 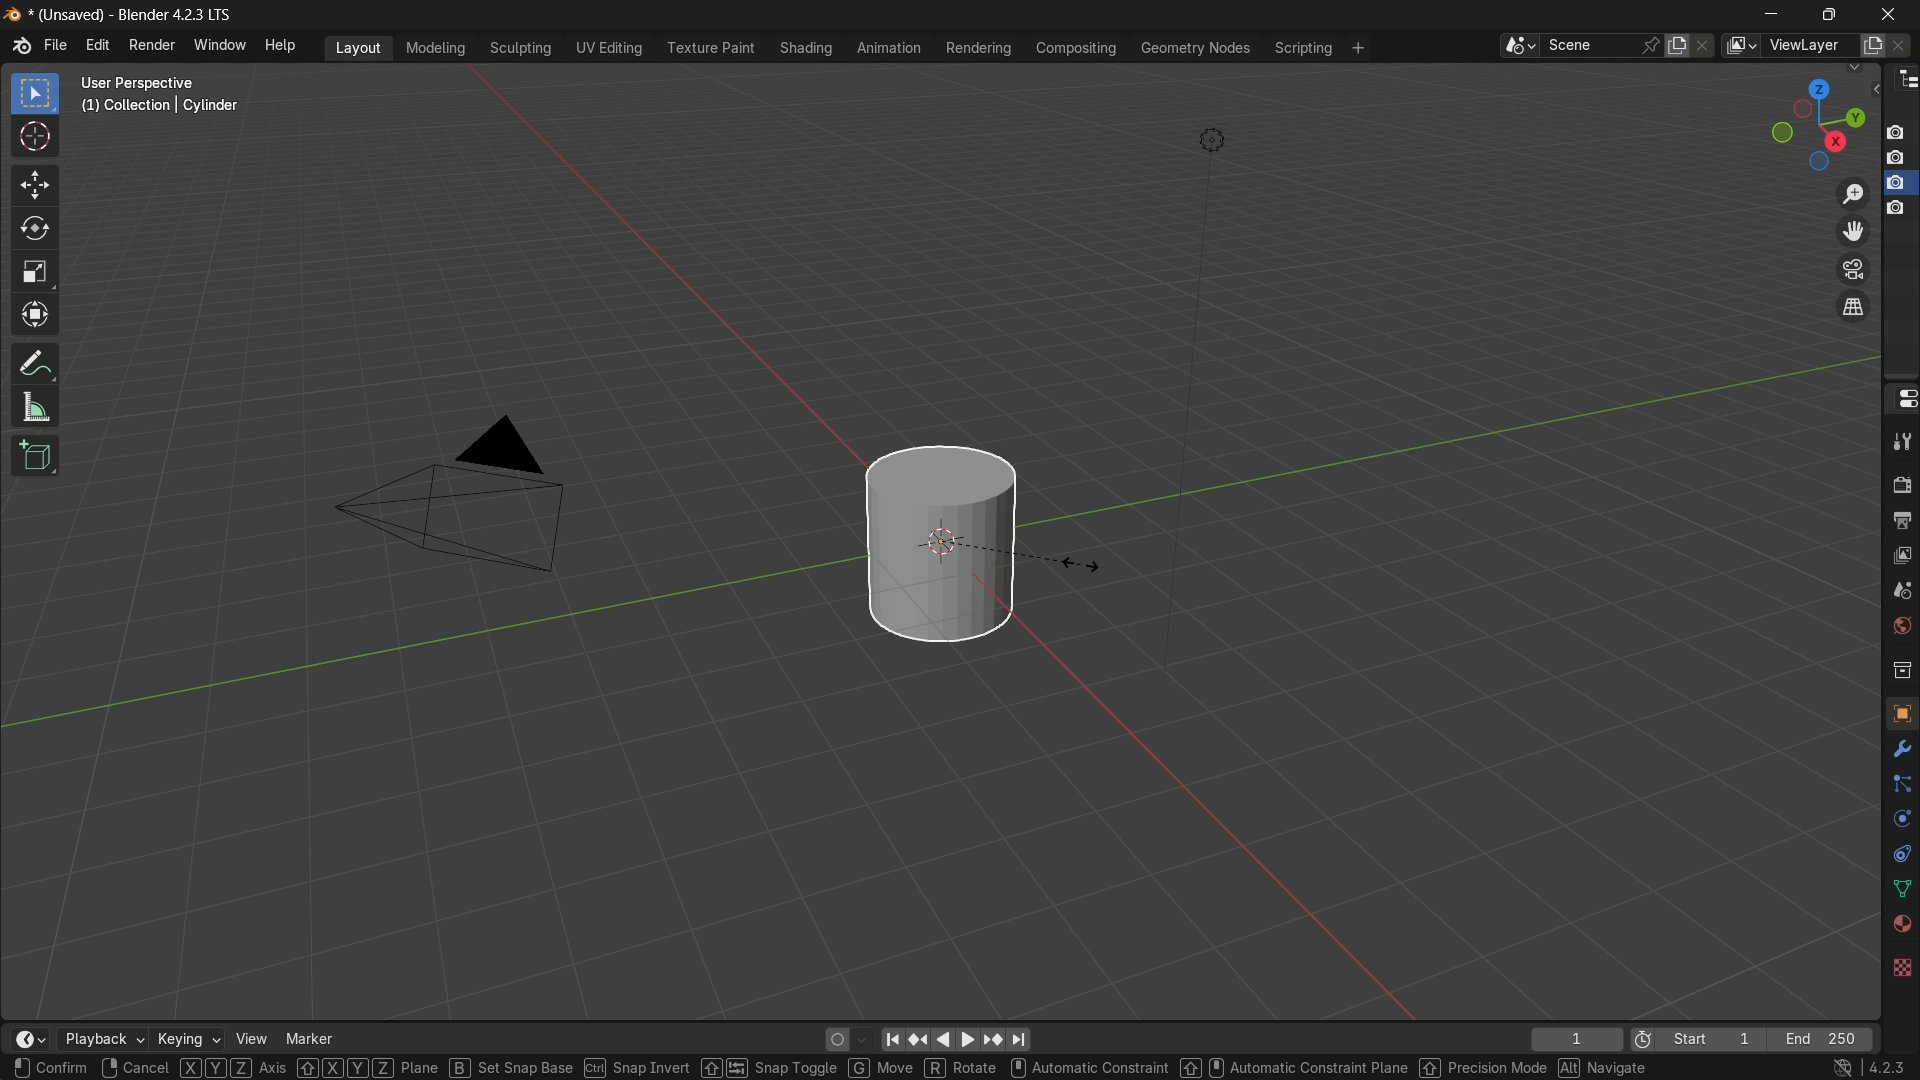 What do you see at coordinates (1900, 557) in the screenshot?
I see `view layer` at bounding box center [1900, 557].